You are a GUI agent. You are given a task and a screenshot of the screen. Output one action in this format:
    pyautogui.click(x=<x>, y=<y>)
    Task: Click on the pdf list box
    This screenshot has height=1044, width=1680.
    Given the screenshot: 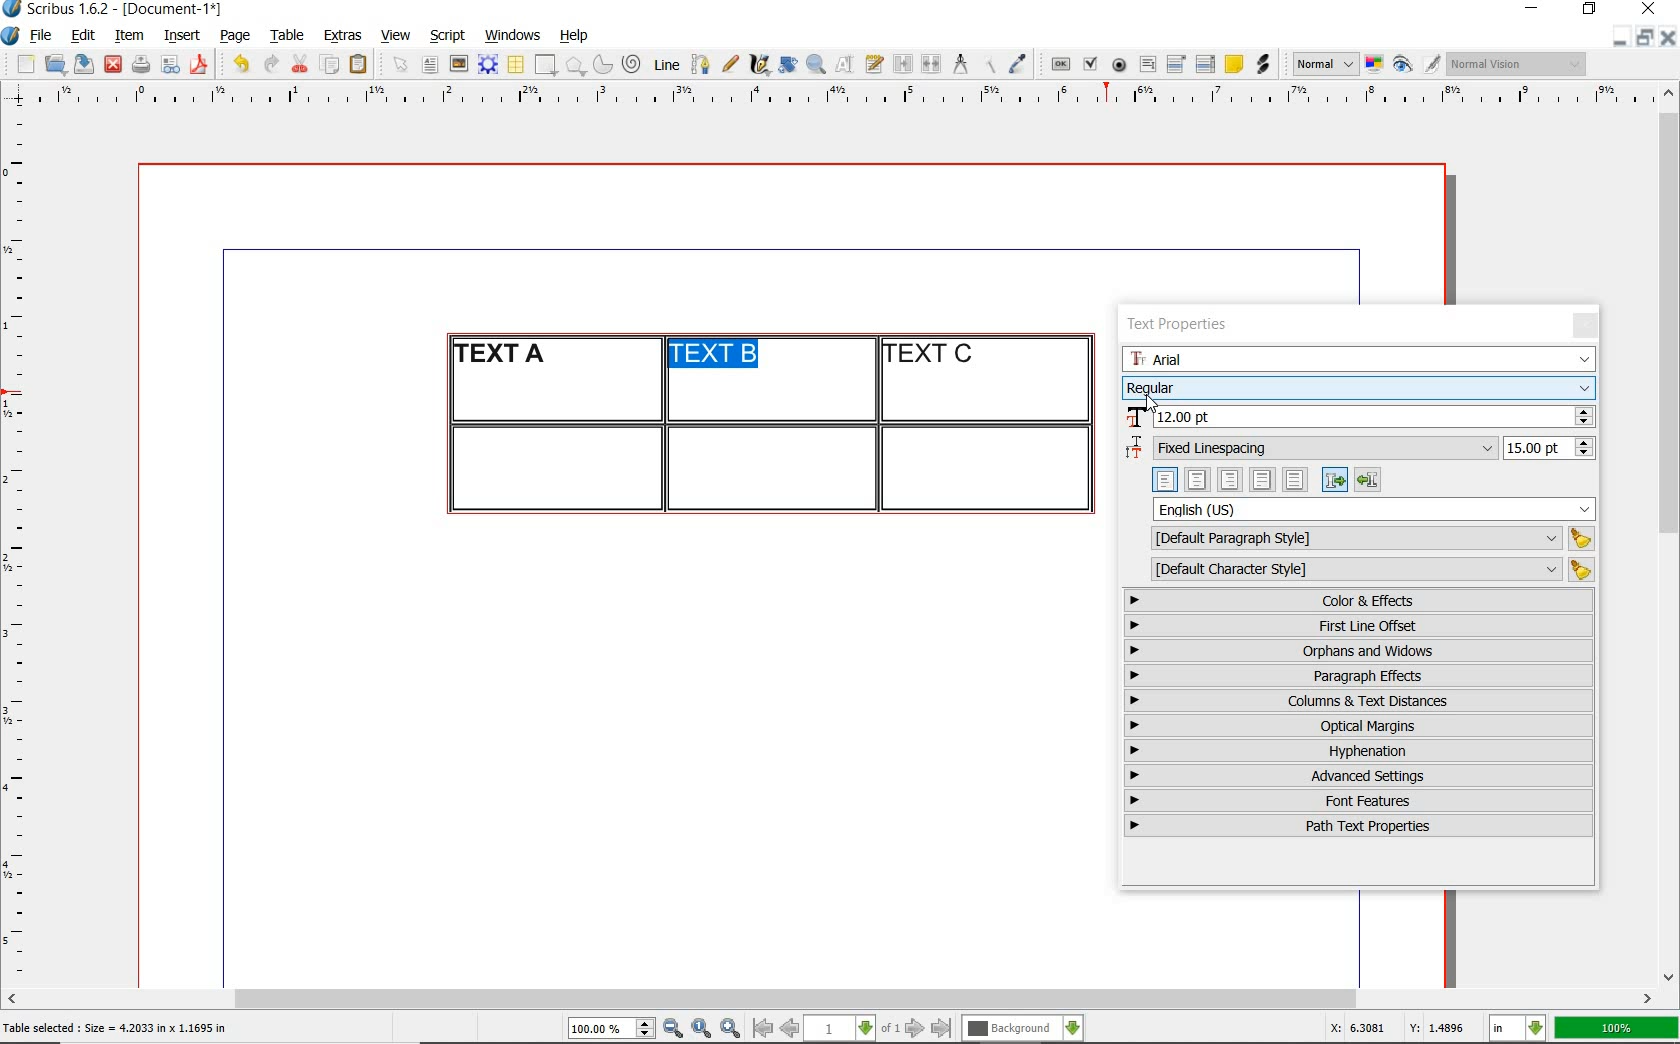 What is the action you would take?
    pyautogui.click(x=1206, y=64)
    